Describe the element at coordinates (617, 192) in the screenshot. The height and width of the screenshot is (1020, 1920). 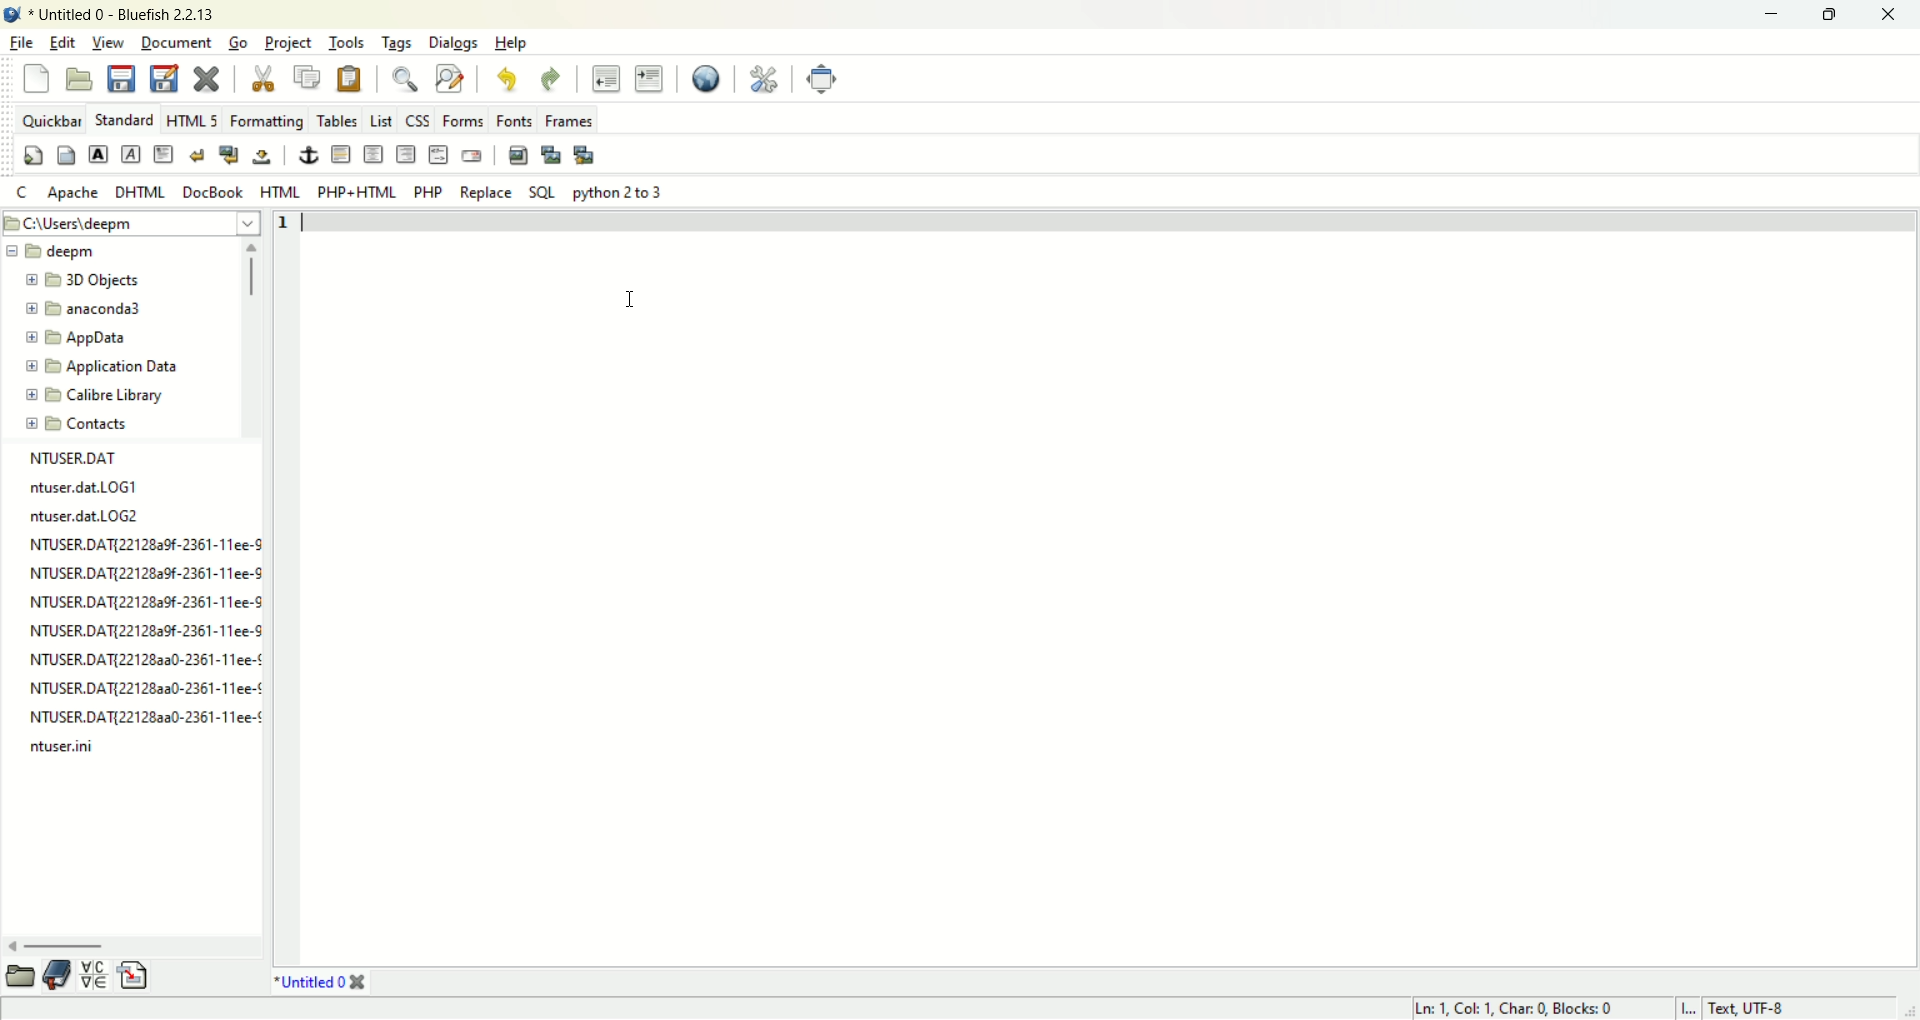
I see `python 2 to 3` at that location.